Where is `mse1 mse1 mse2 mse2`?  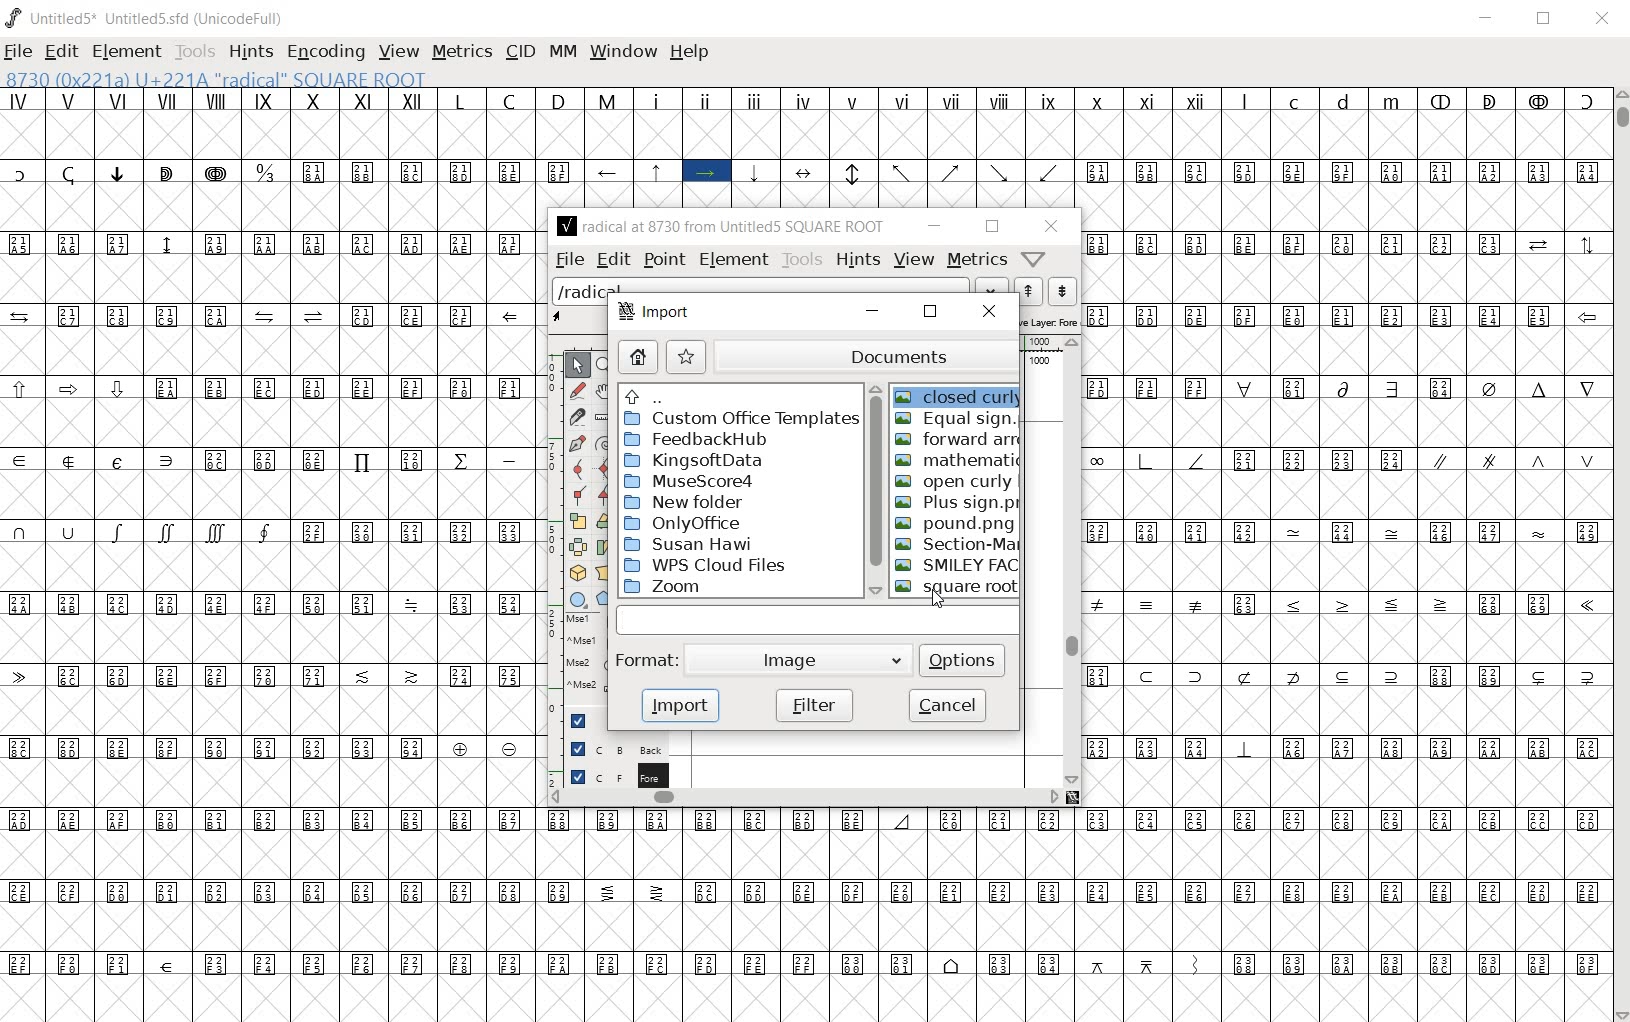
mse1 mse1 mse2 mse2 is located at coordinates (575, 656).